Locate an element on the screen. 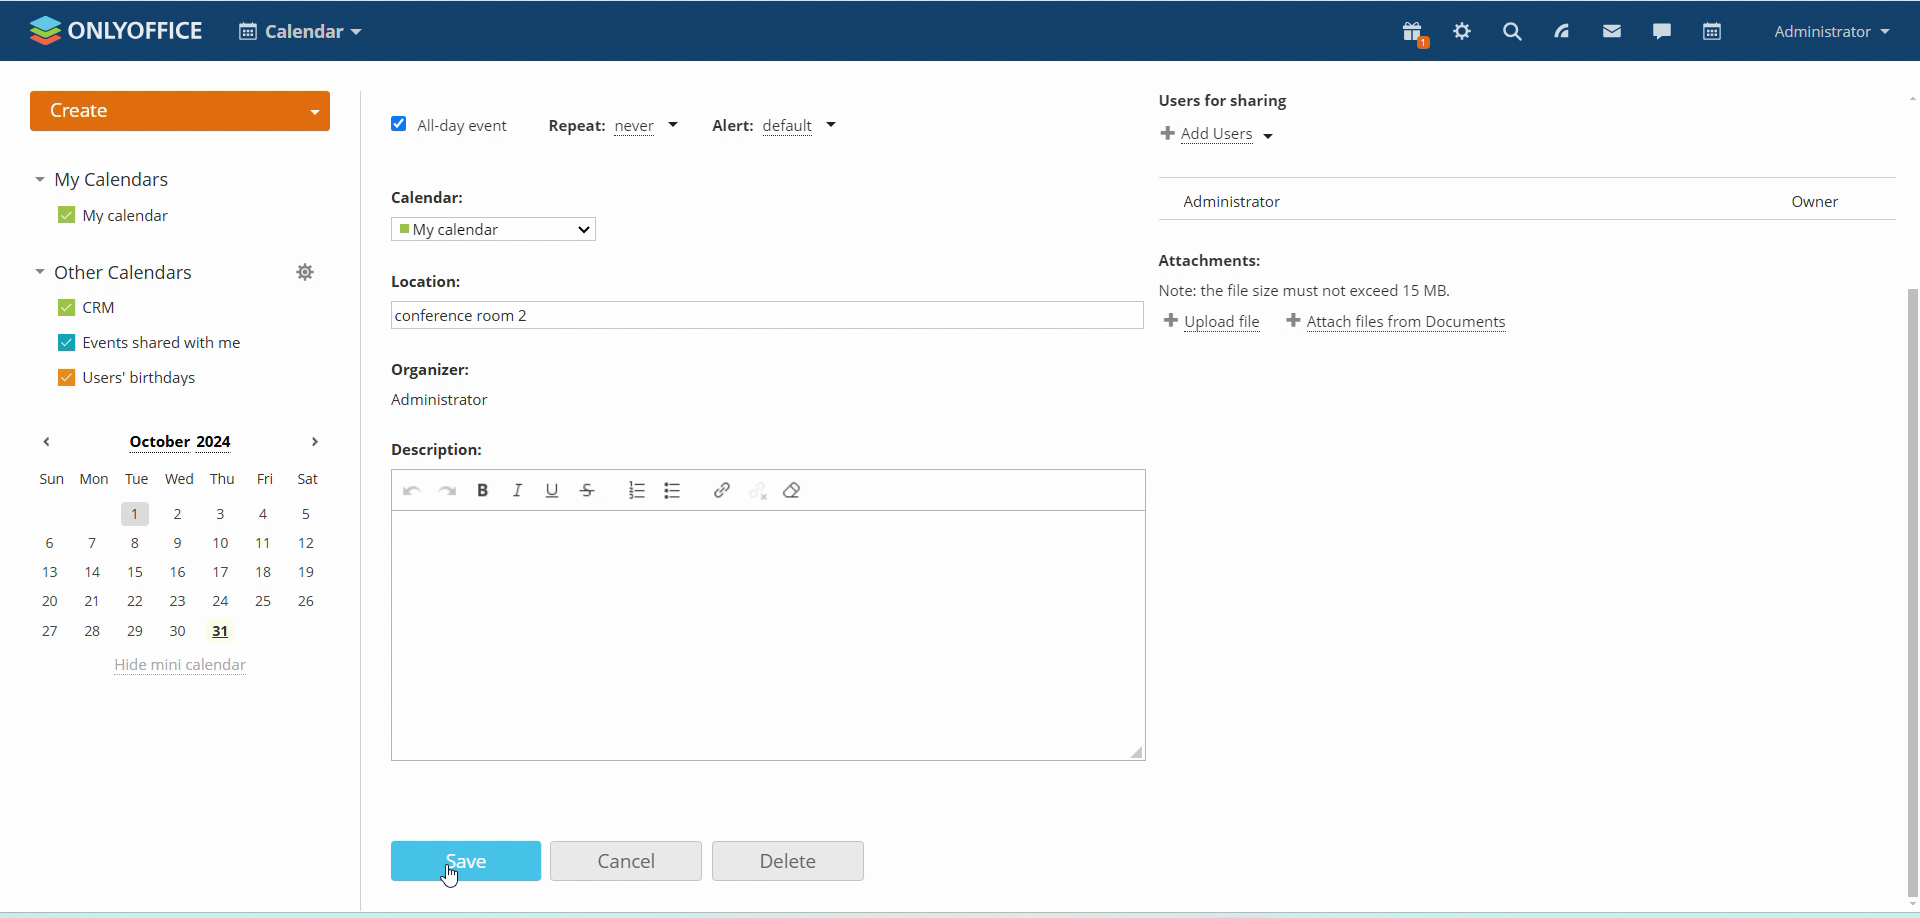 The height and width of the screenshot is (918, 1920). events shared with me is located at coordinates (154, 344).